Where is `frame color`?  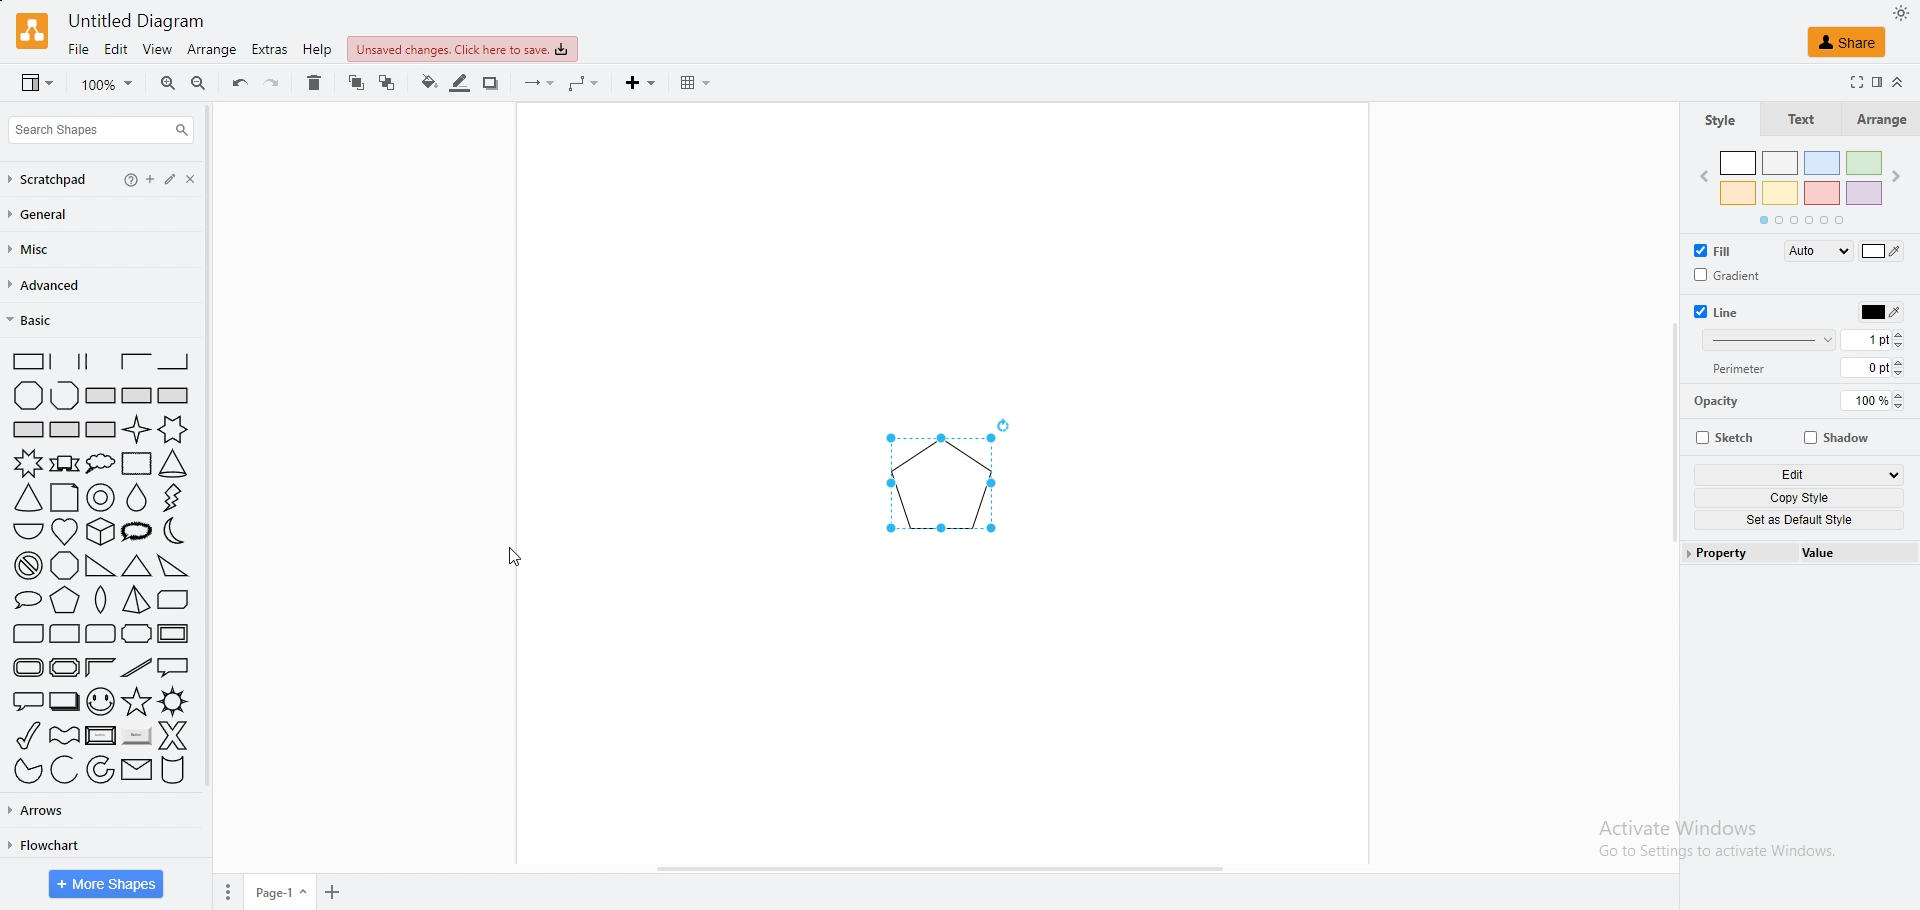 frame color is located at coordinates (100, 666).